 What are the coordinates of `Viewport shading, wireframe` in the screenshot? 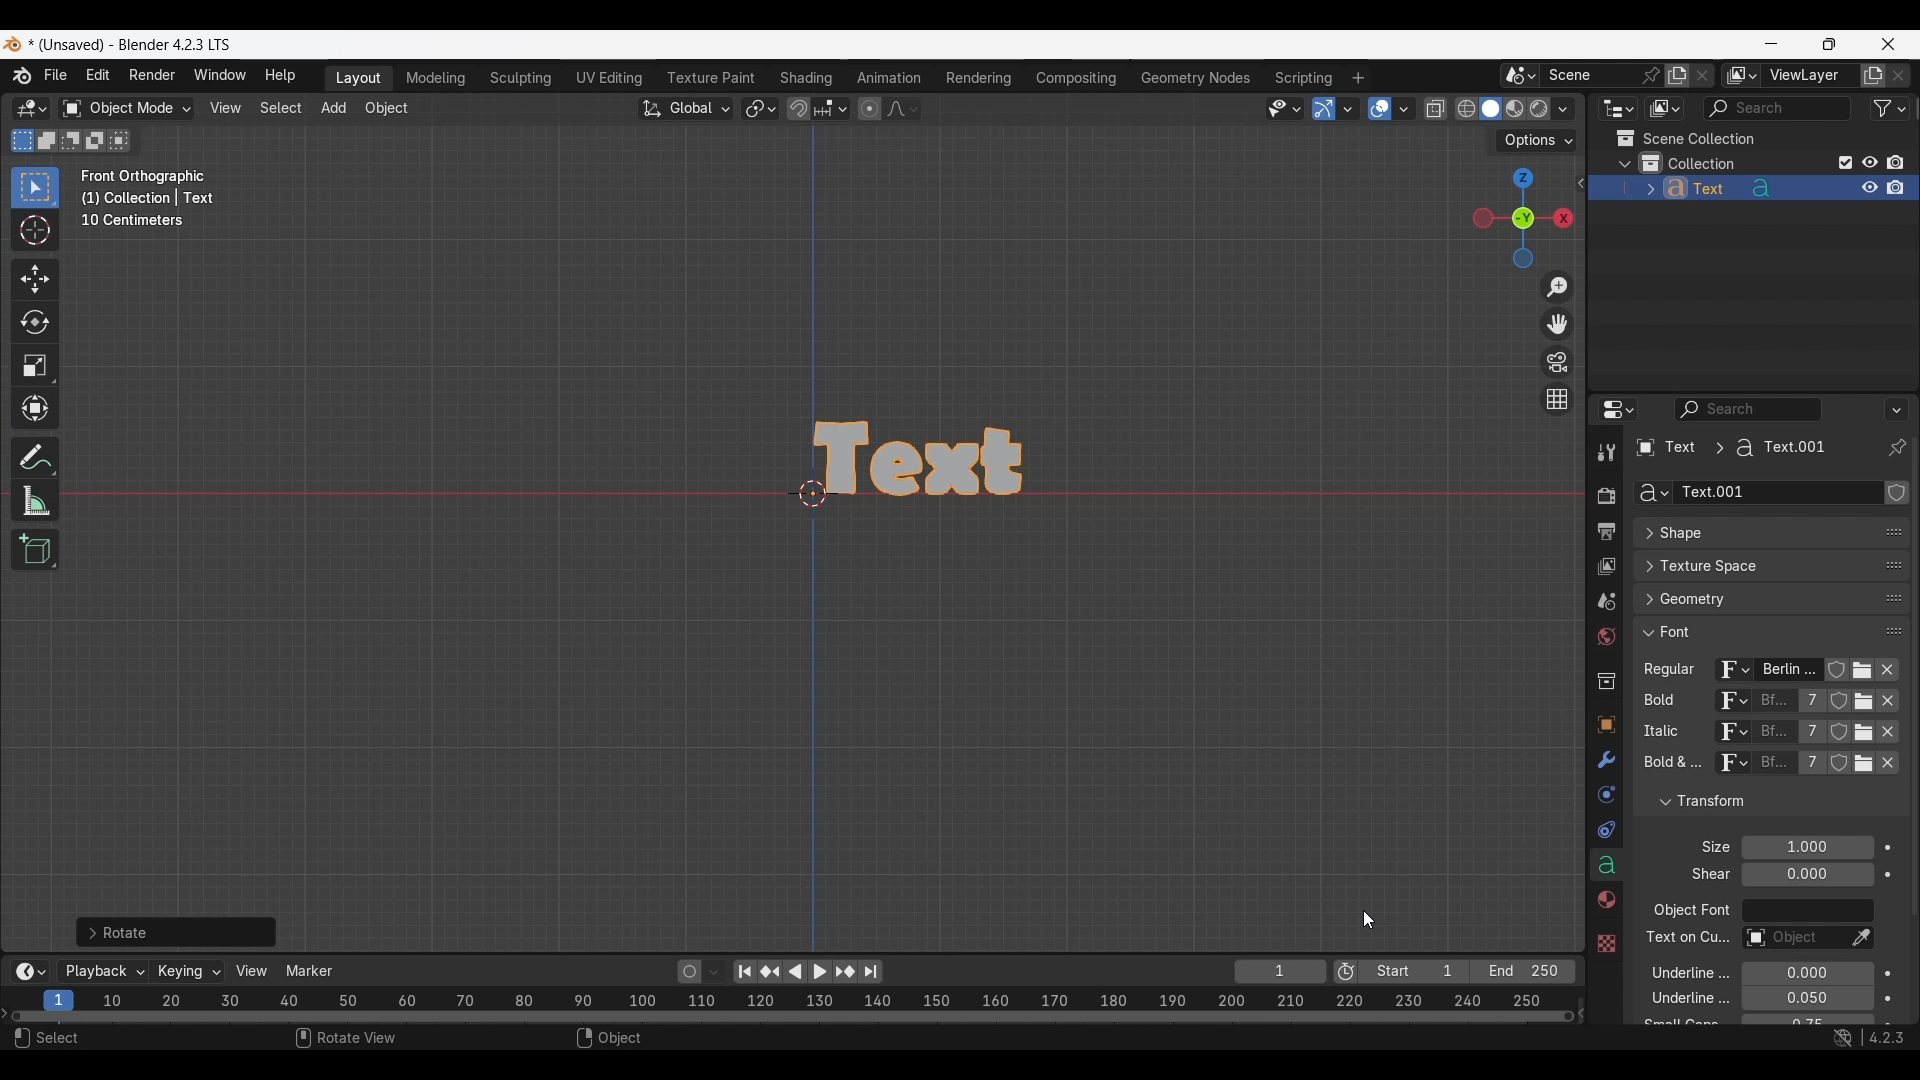 It's located at (1467, 109).